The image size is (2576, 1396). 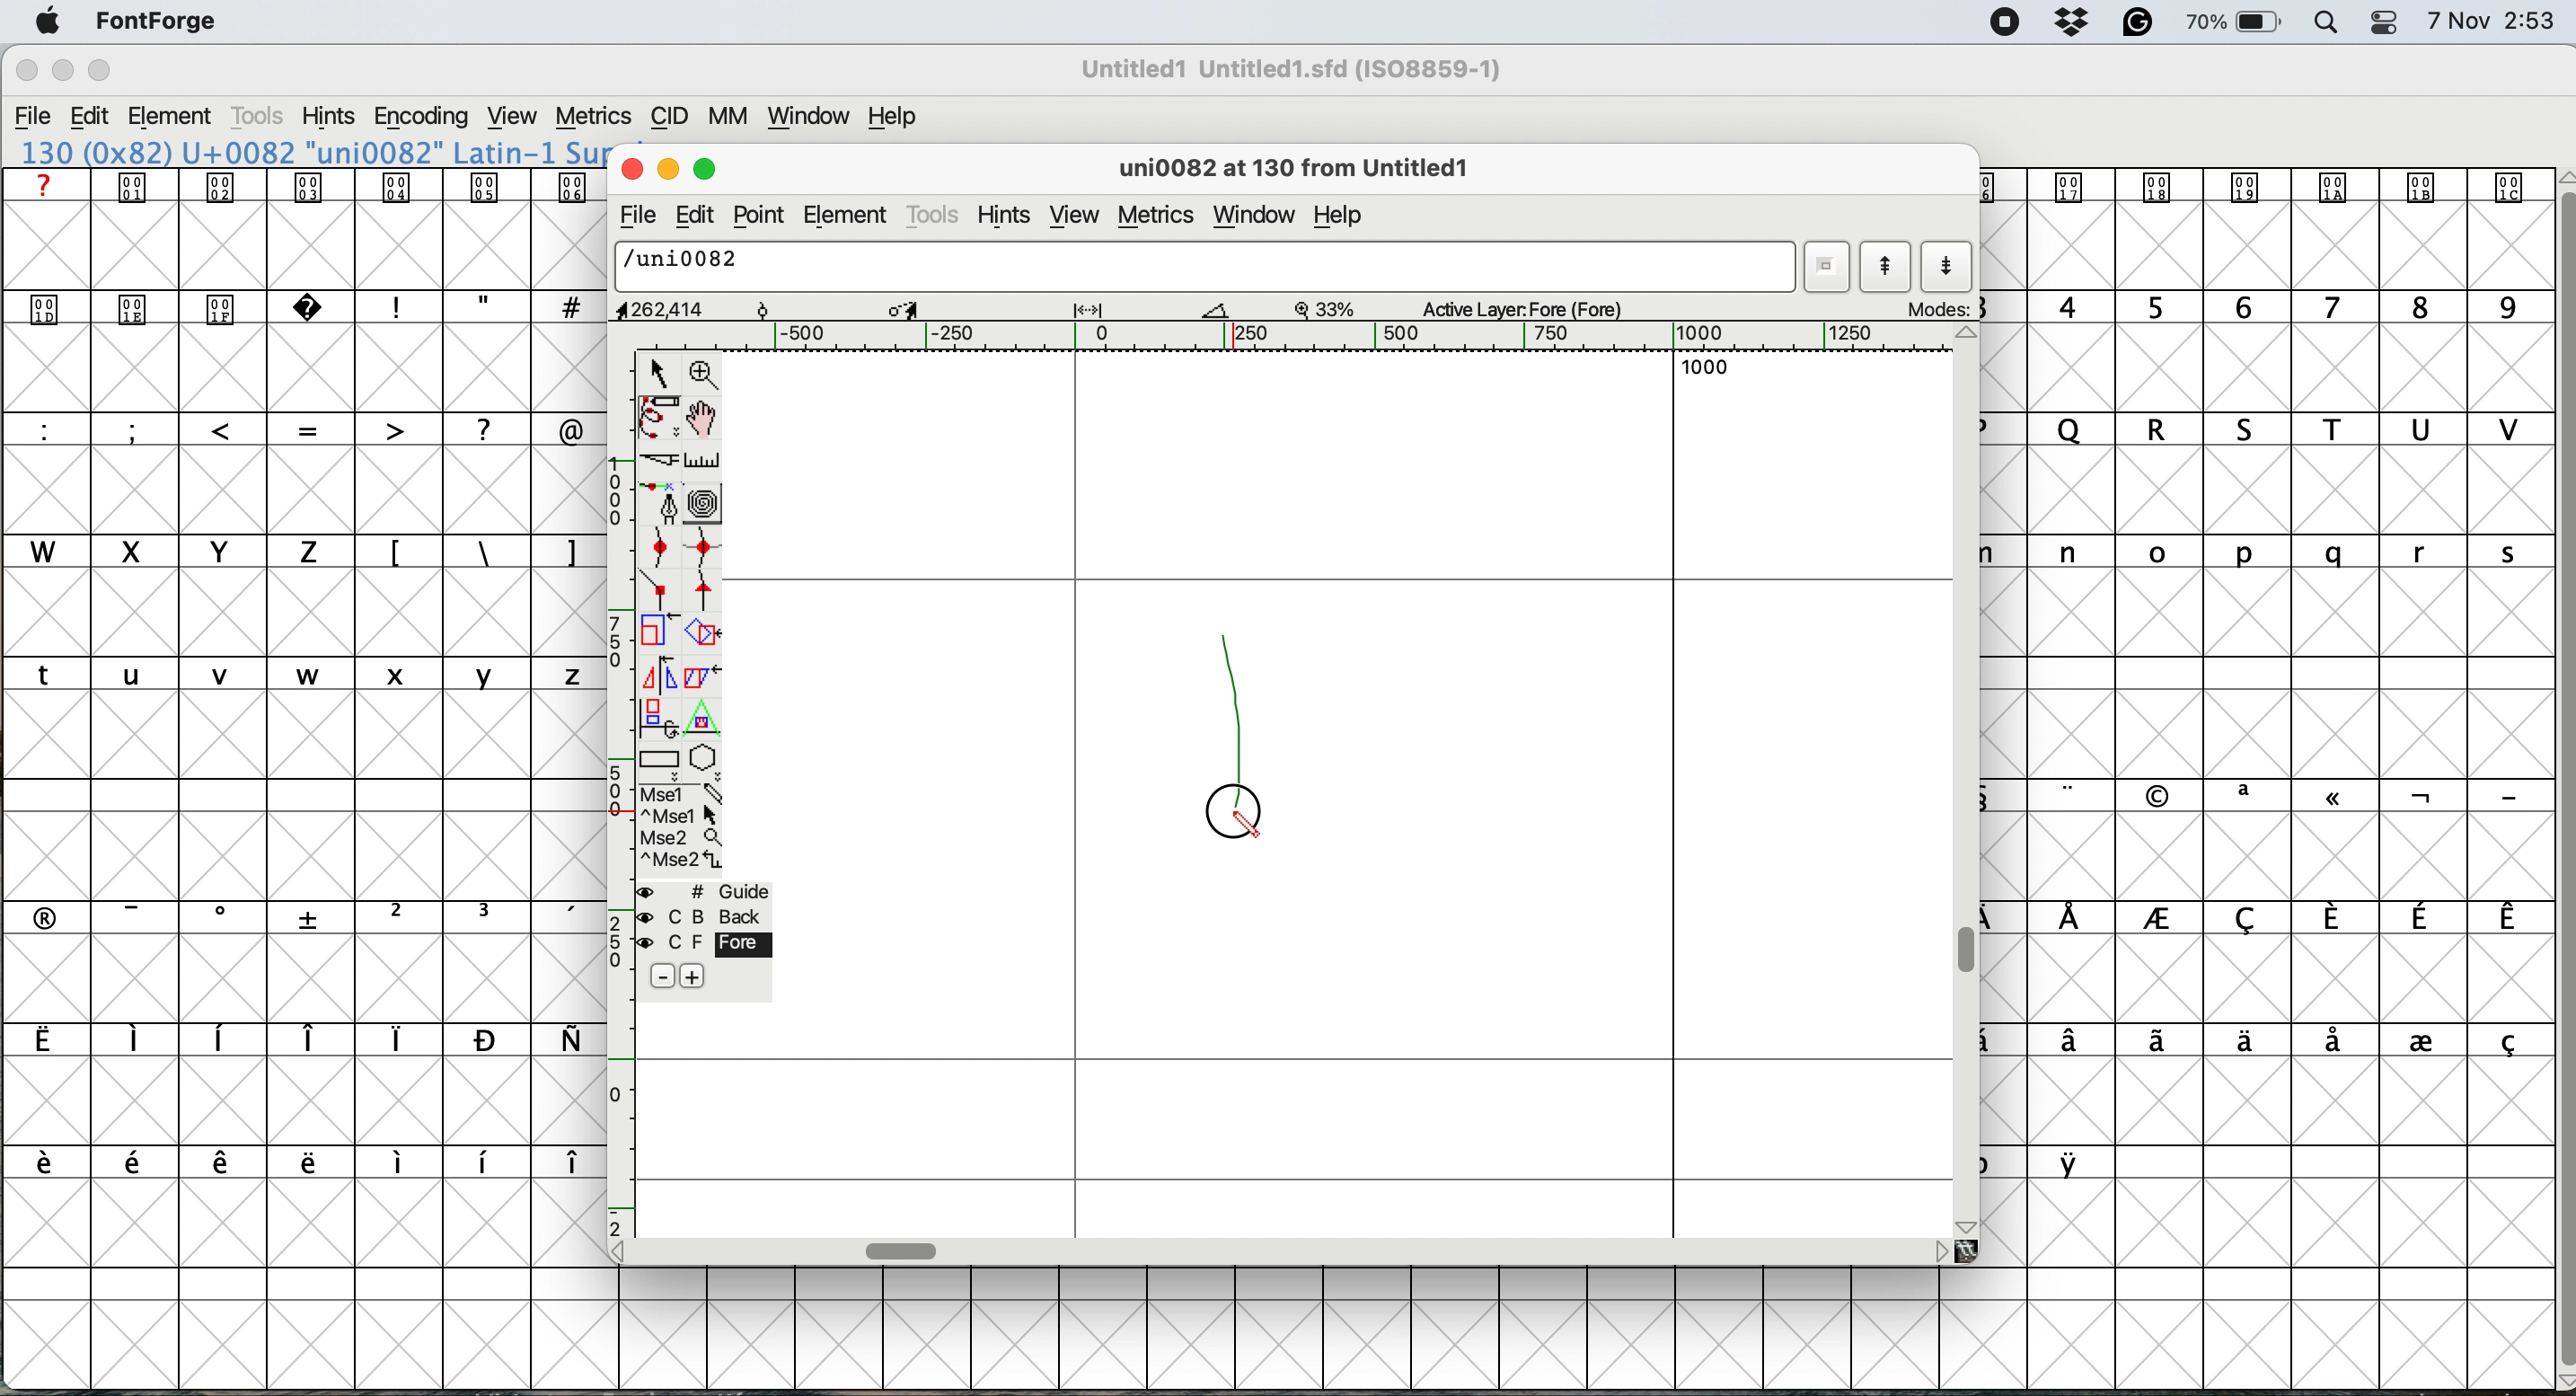 I want to click on view, so click(x=1075, y=216).